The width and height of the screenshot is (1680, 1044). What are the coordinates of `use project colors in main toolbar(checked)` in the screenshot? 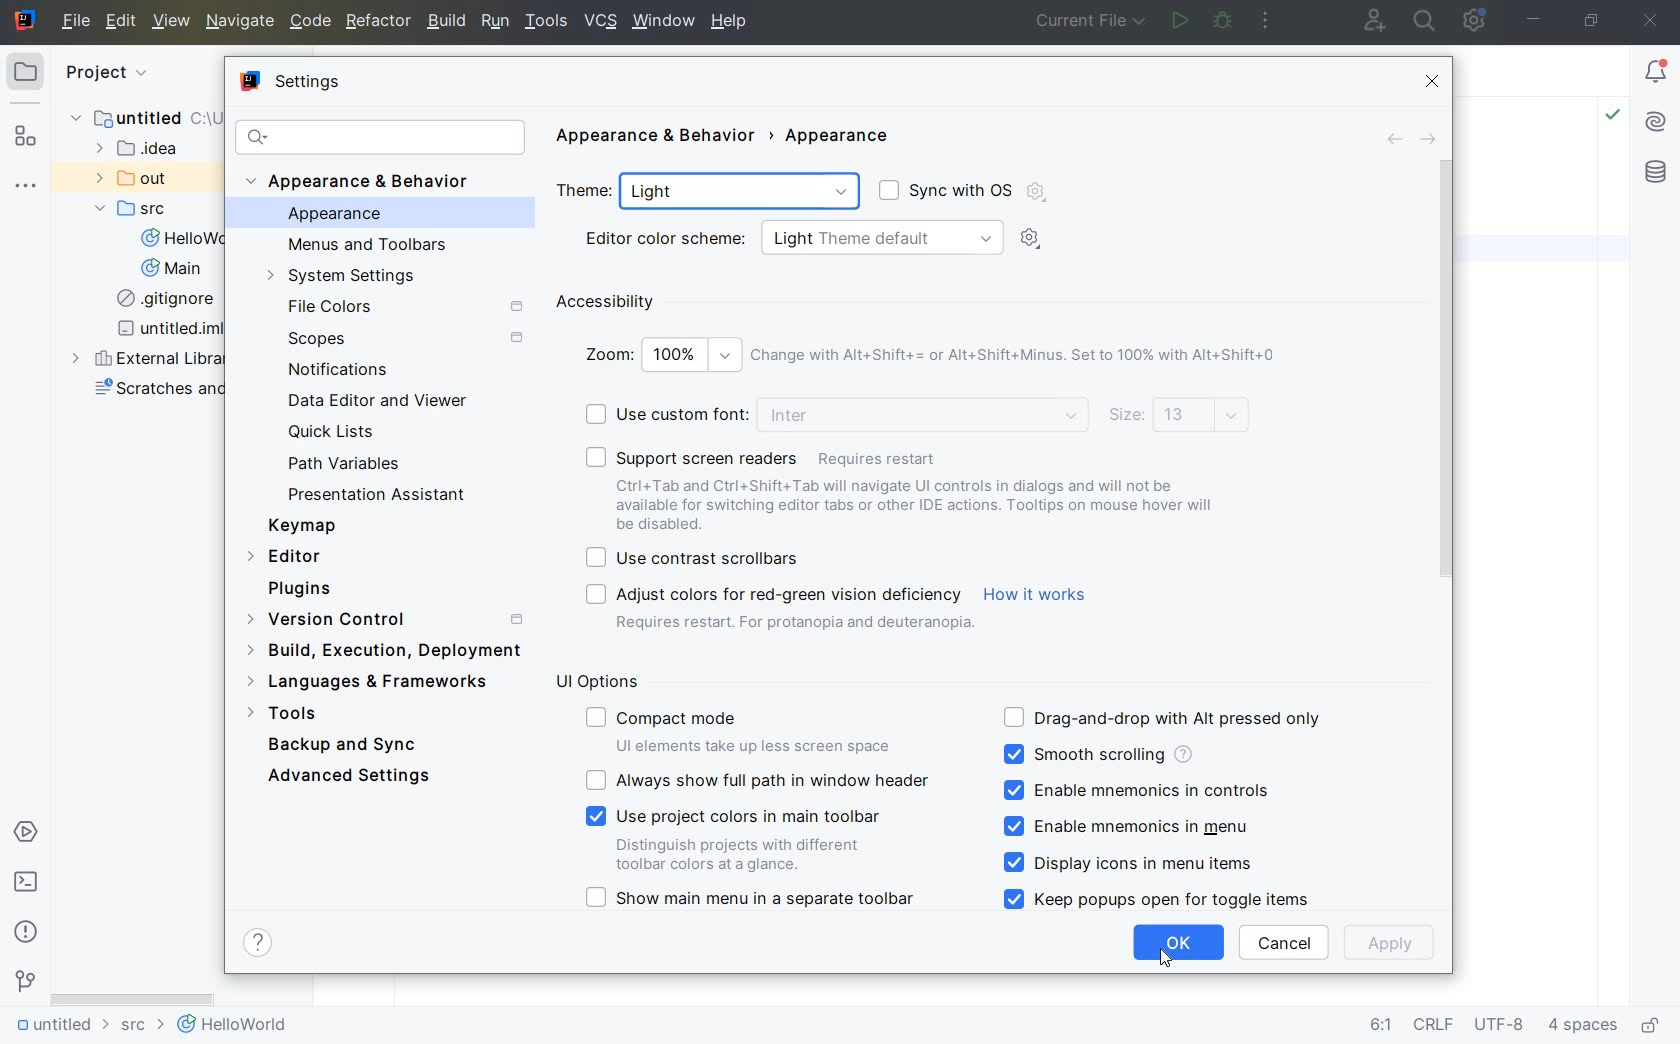 It's located at (743, 838).